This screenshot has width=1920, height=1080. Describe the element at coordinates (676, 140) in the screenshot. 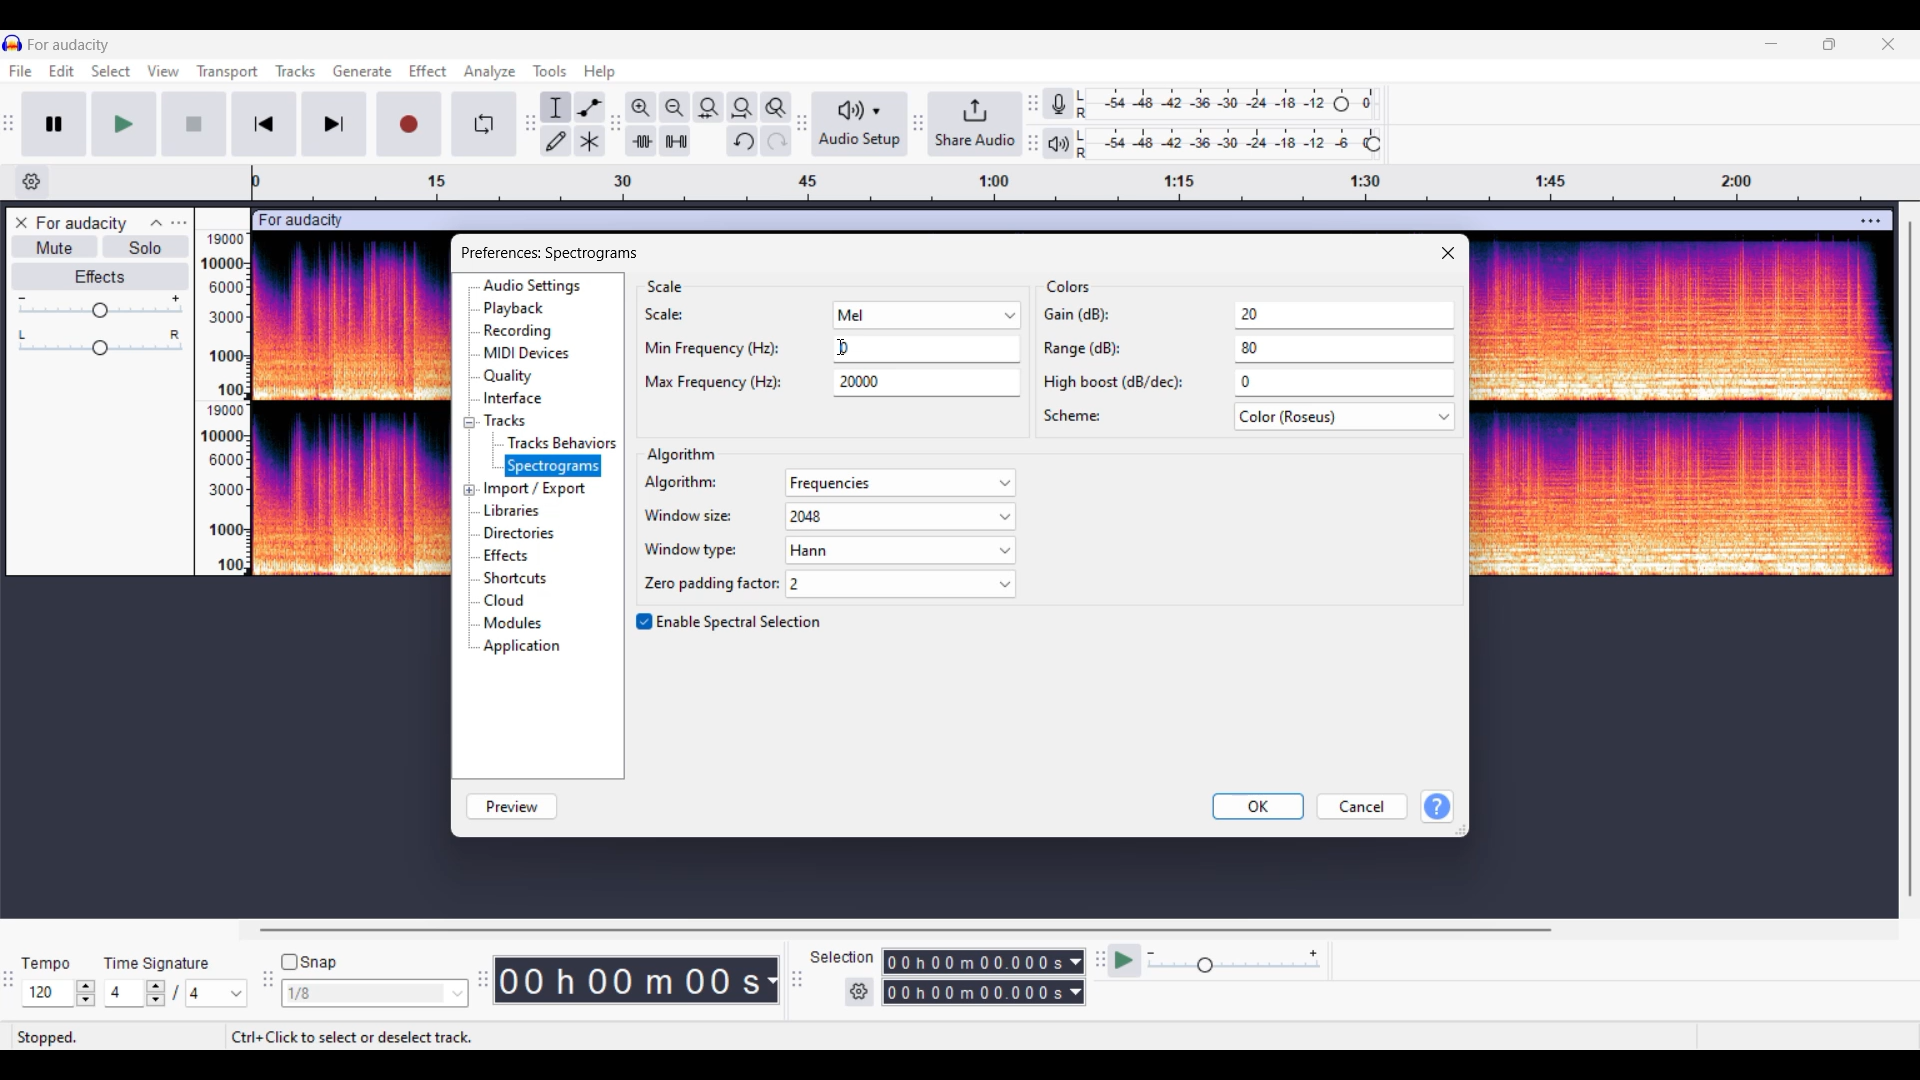

I see `Silence audio selectio` at that location.